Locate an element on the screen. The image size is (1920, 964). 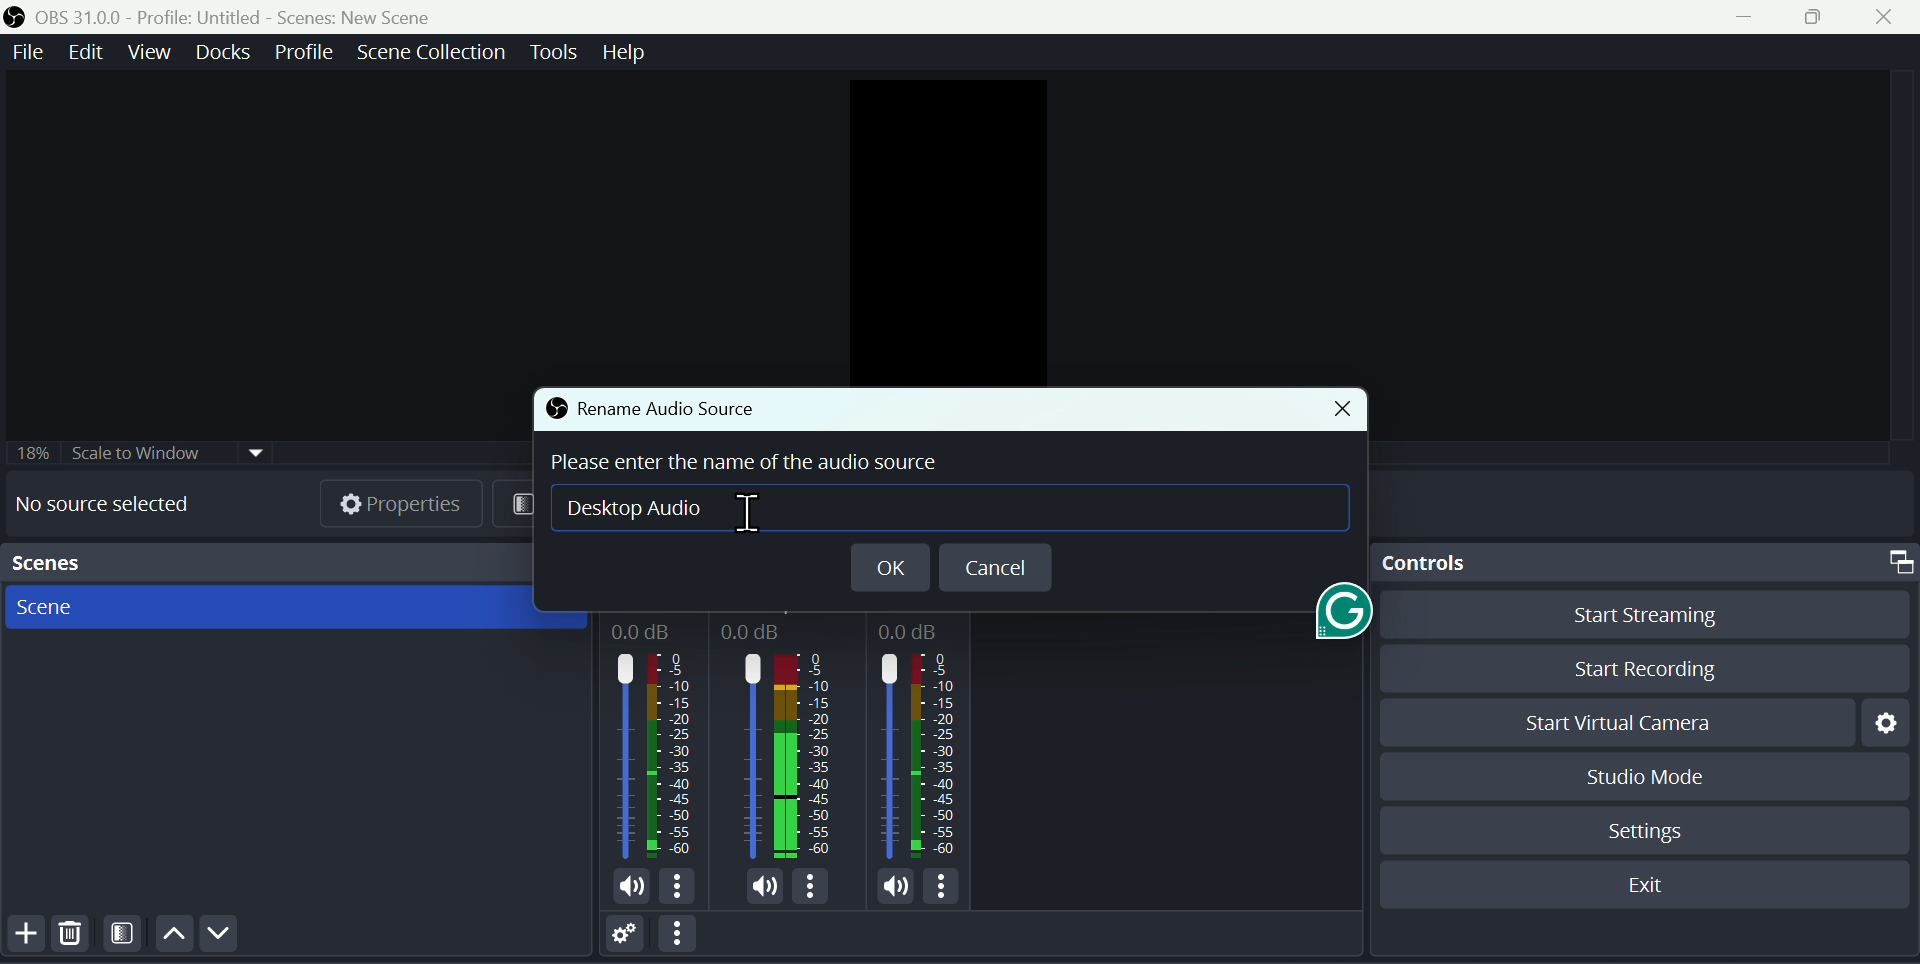
Delete is located at coordinates (73, 936).